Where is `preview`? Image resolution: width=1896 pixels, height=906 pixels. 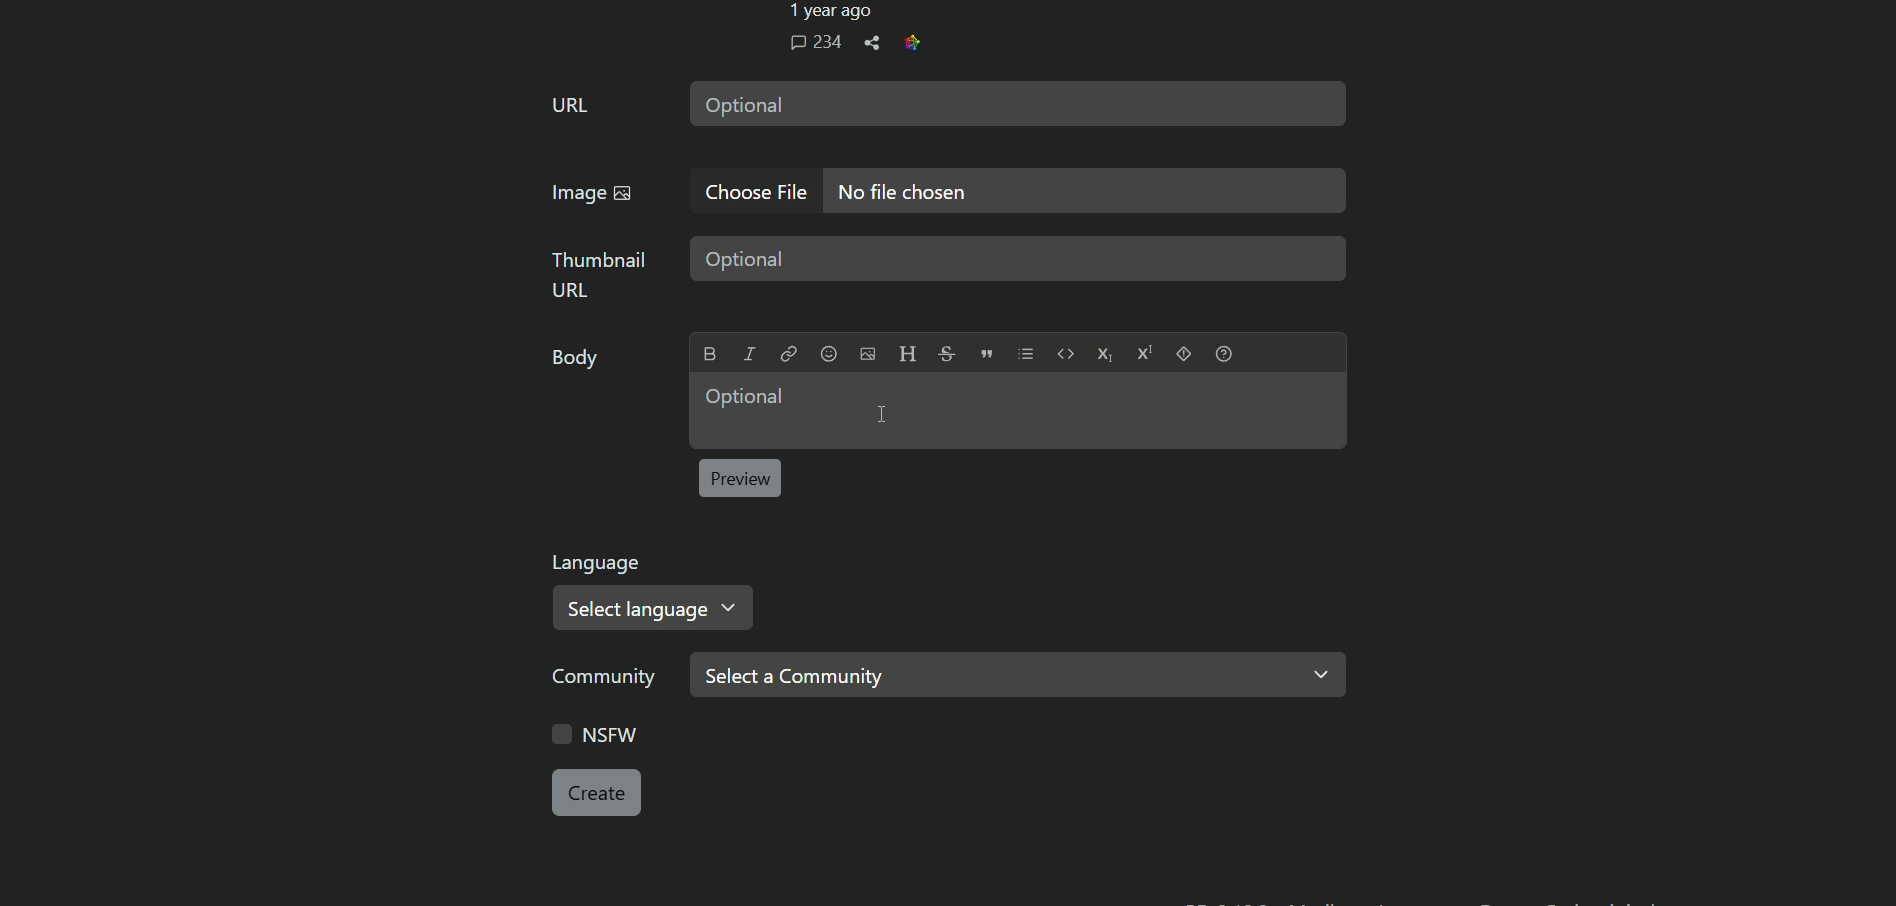
preview is located at coordinates (739, 478).